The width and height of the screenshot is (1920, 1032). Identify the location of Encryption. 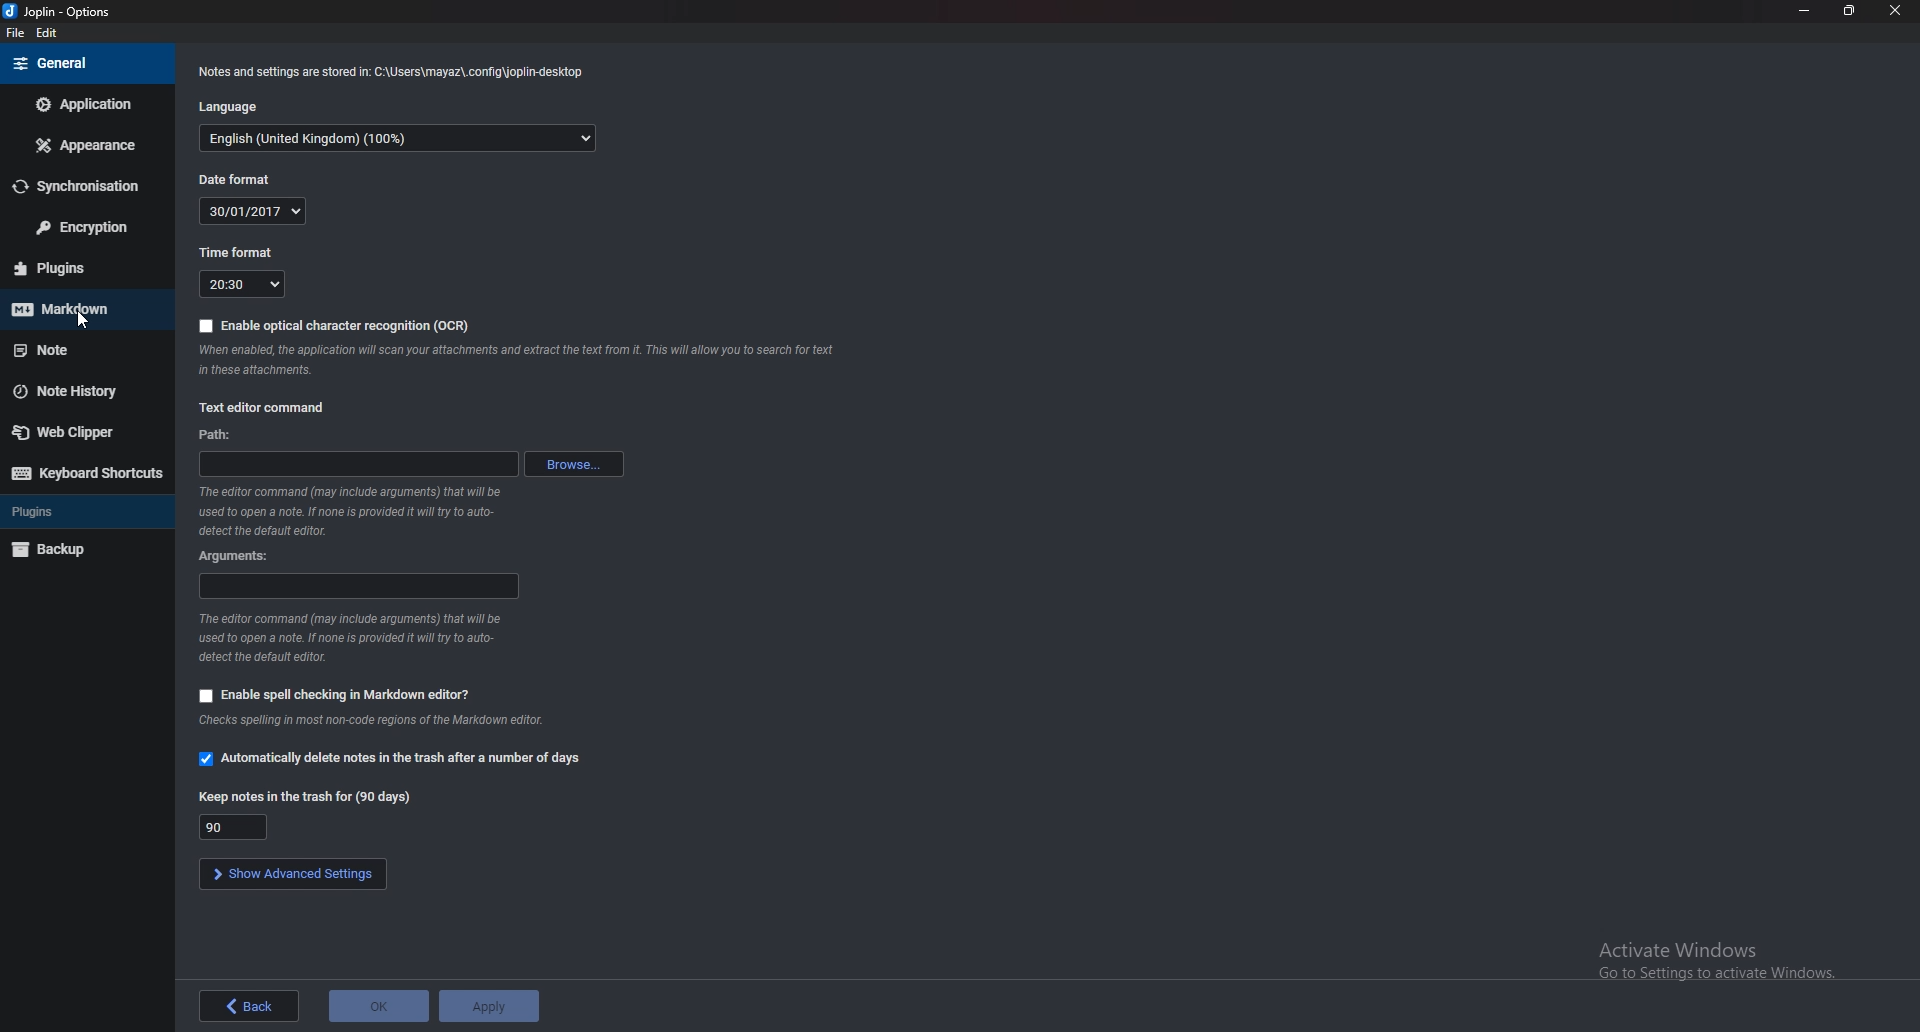
(88, 228).